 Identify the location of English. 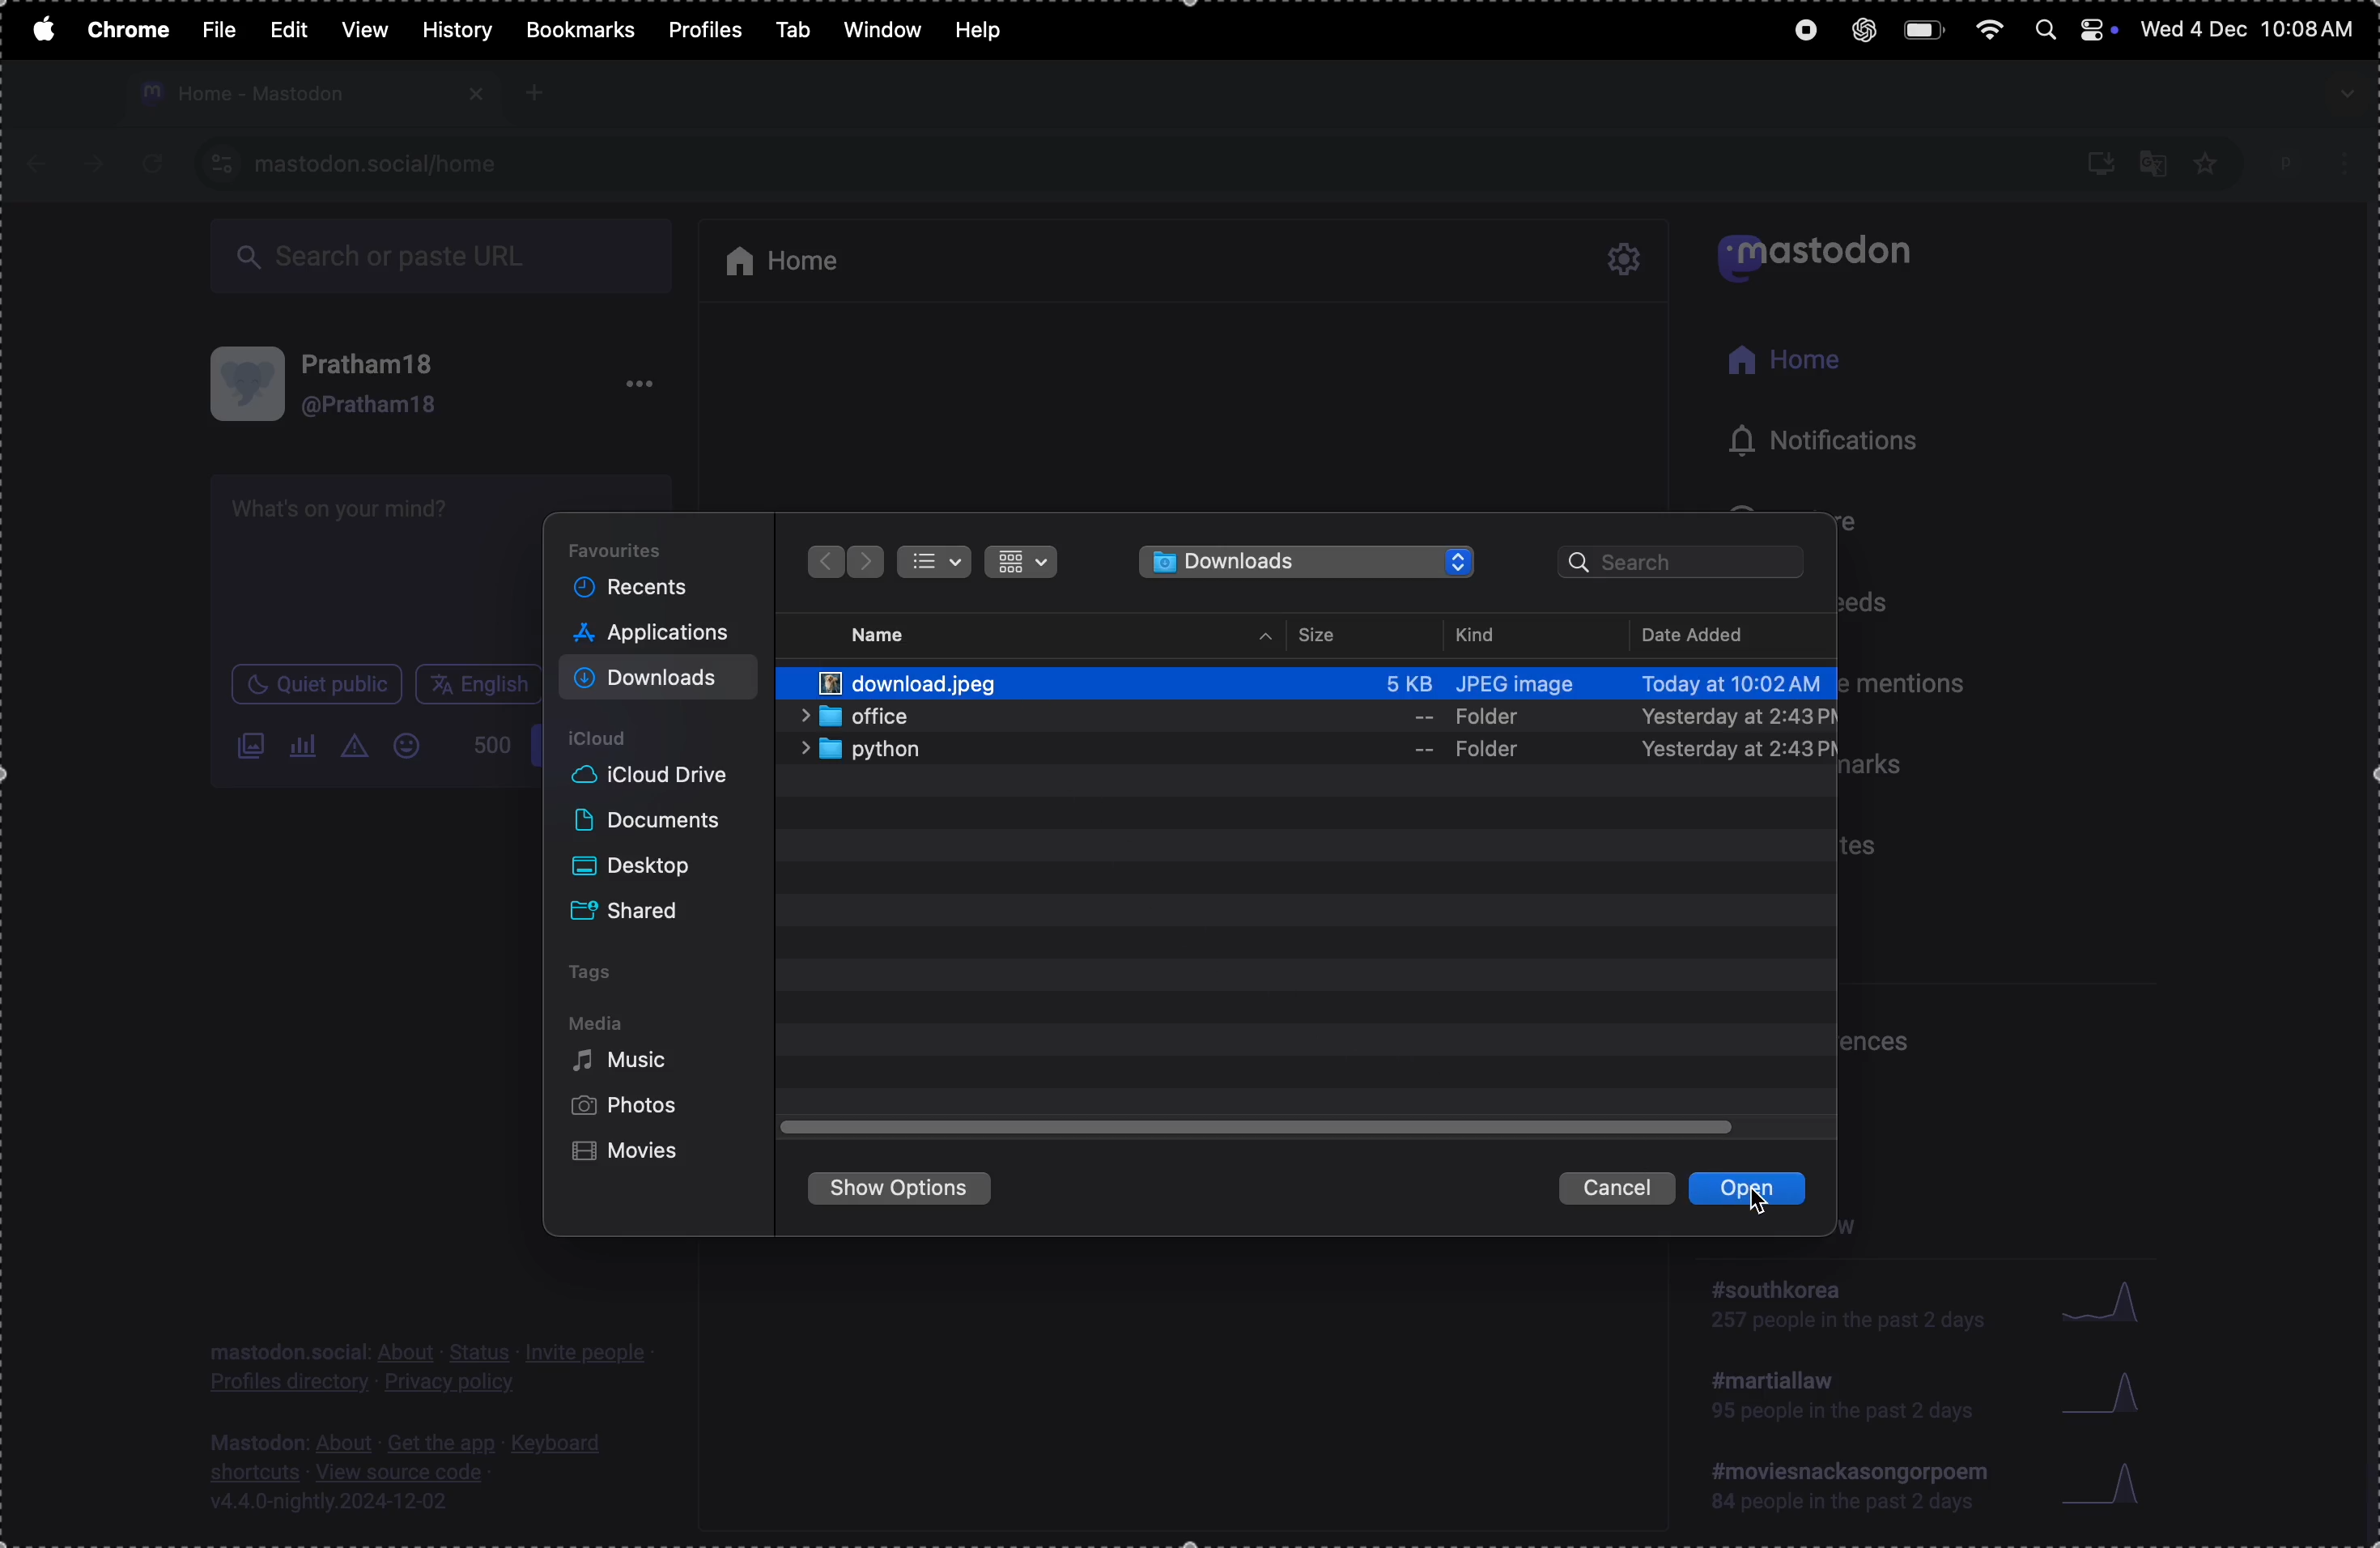
(479, 684).